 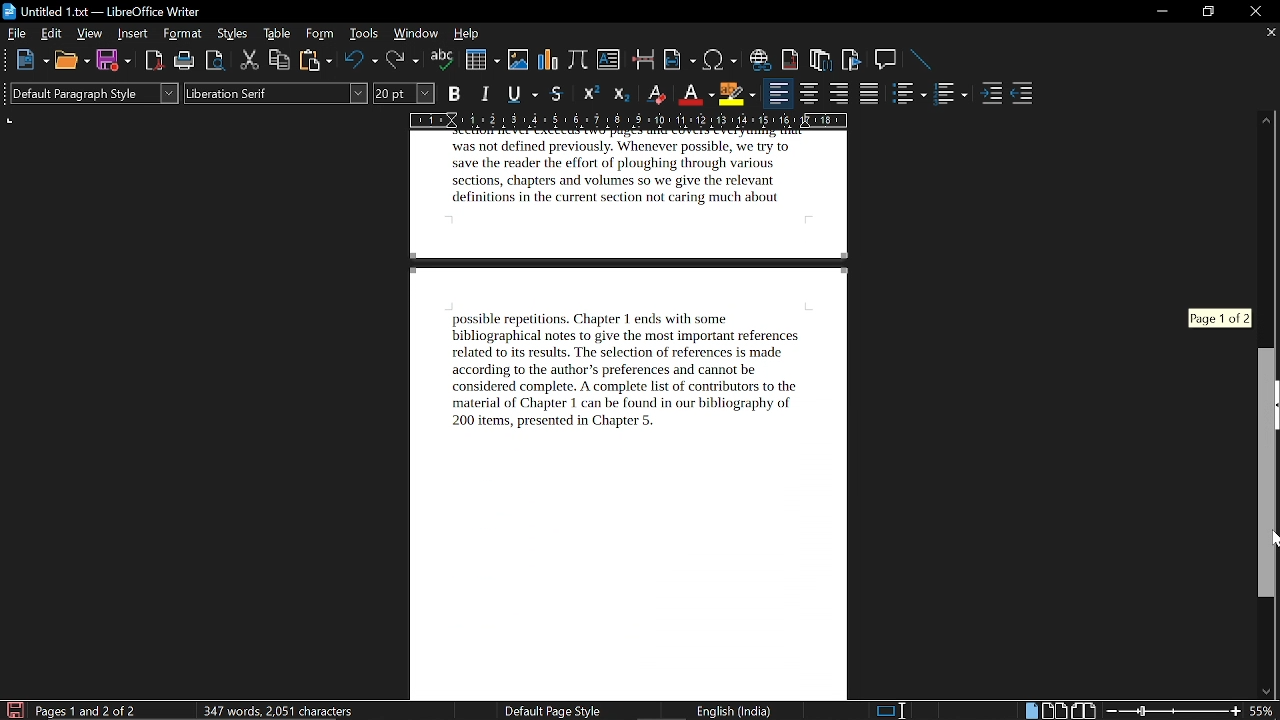 What do you see at coordinates (518, 62) in the screenshot?
I see `insert image` at bounding box center [518, 62].